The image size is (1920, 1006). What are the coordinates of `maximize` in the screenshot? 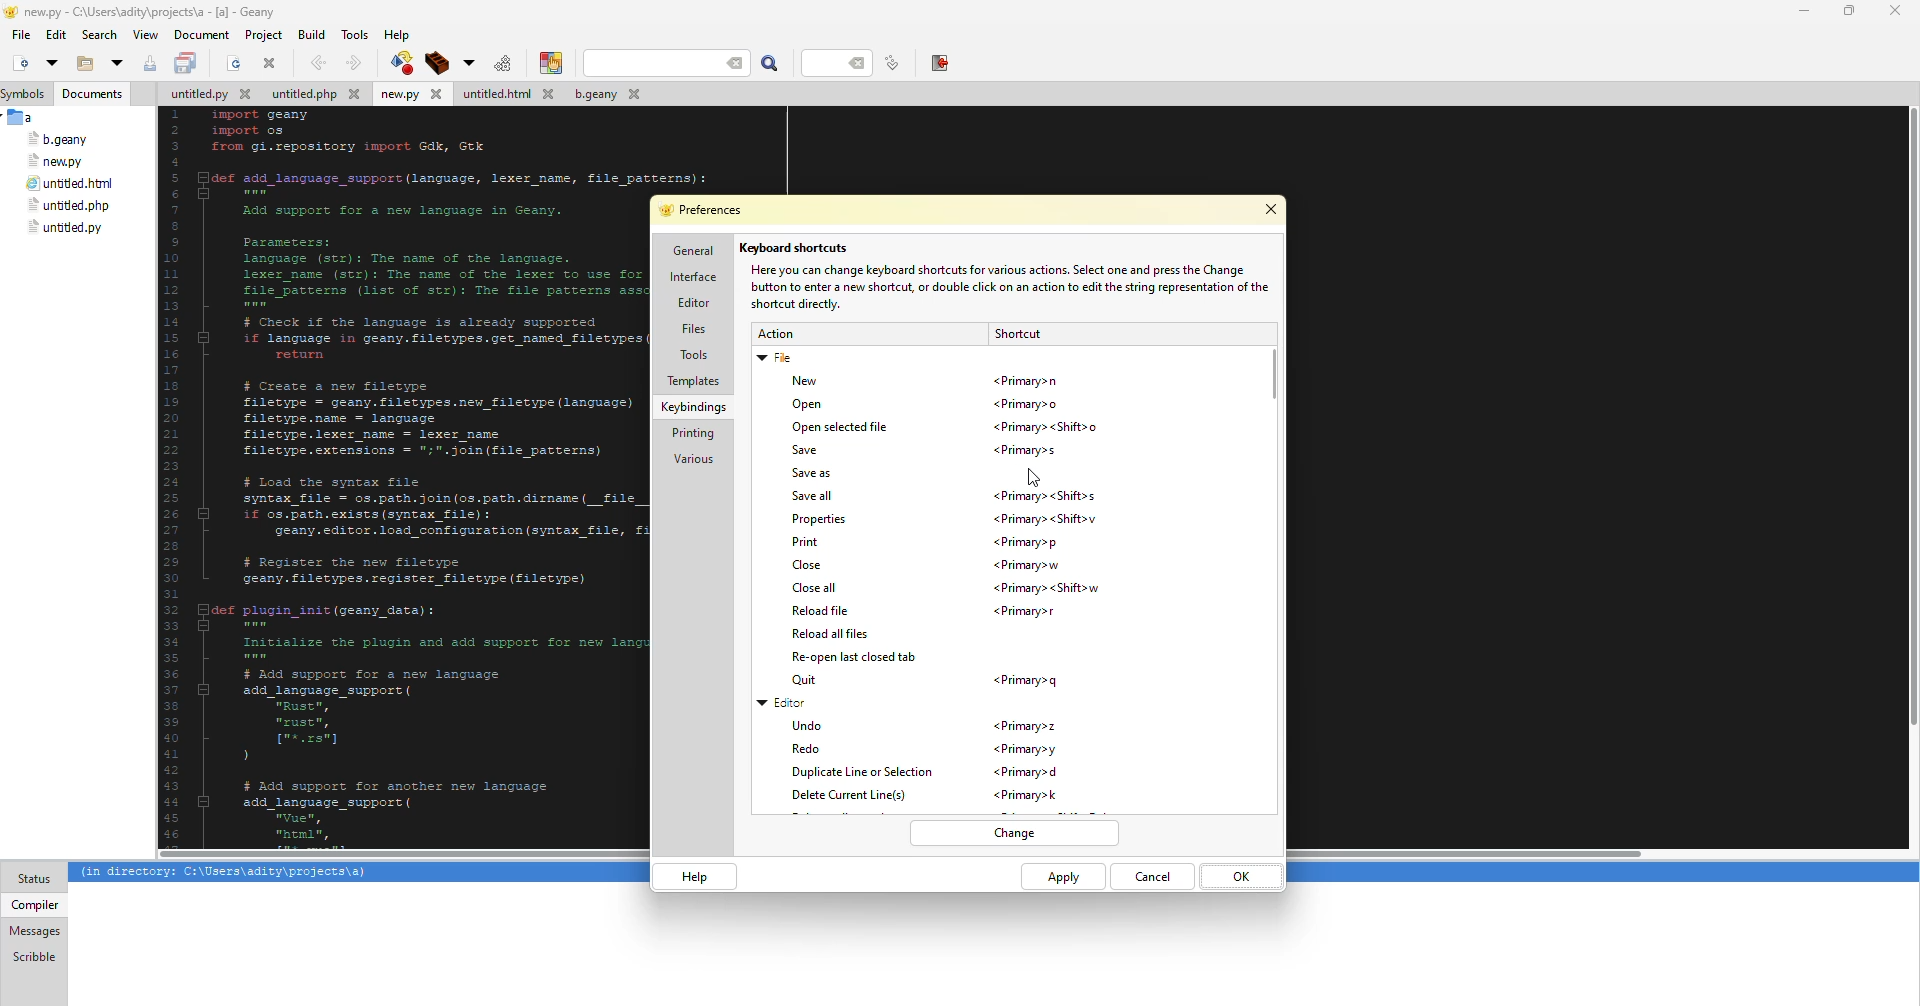 It's located at (1846, 11).